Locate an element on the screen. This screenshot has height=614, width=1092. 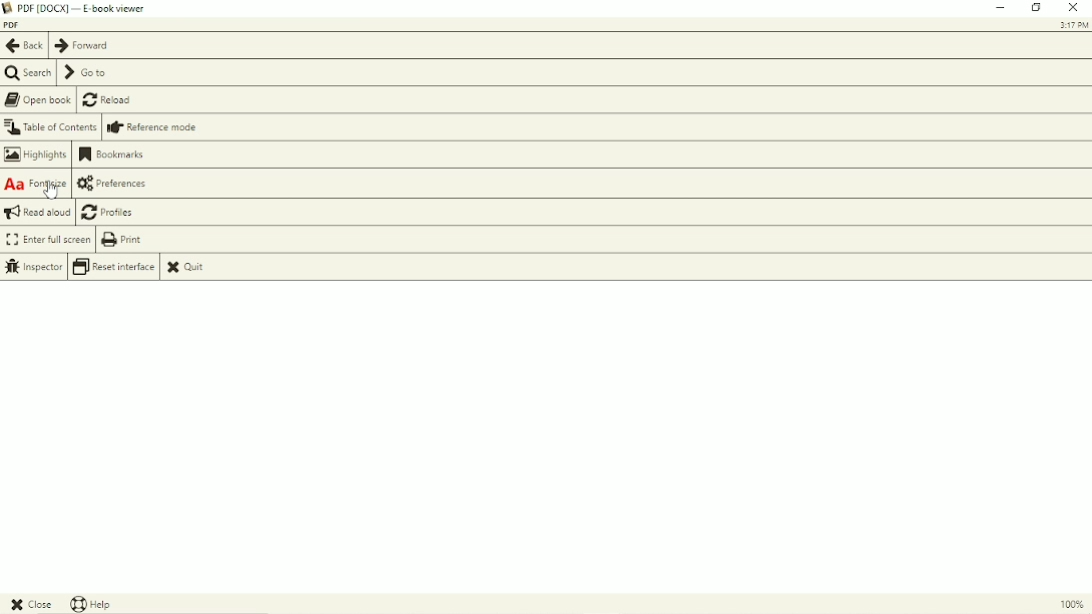
Book name is located at coordinates (15, 25).